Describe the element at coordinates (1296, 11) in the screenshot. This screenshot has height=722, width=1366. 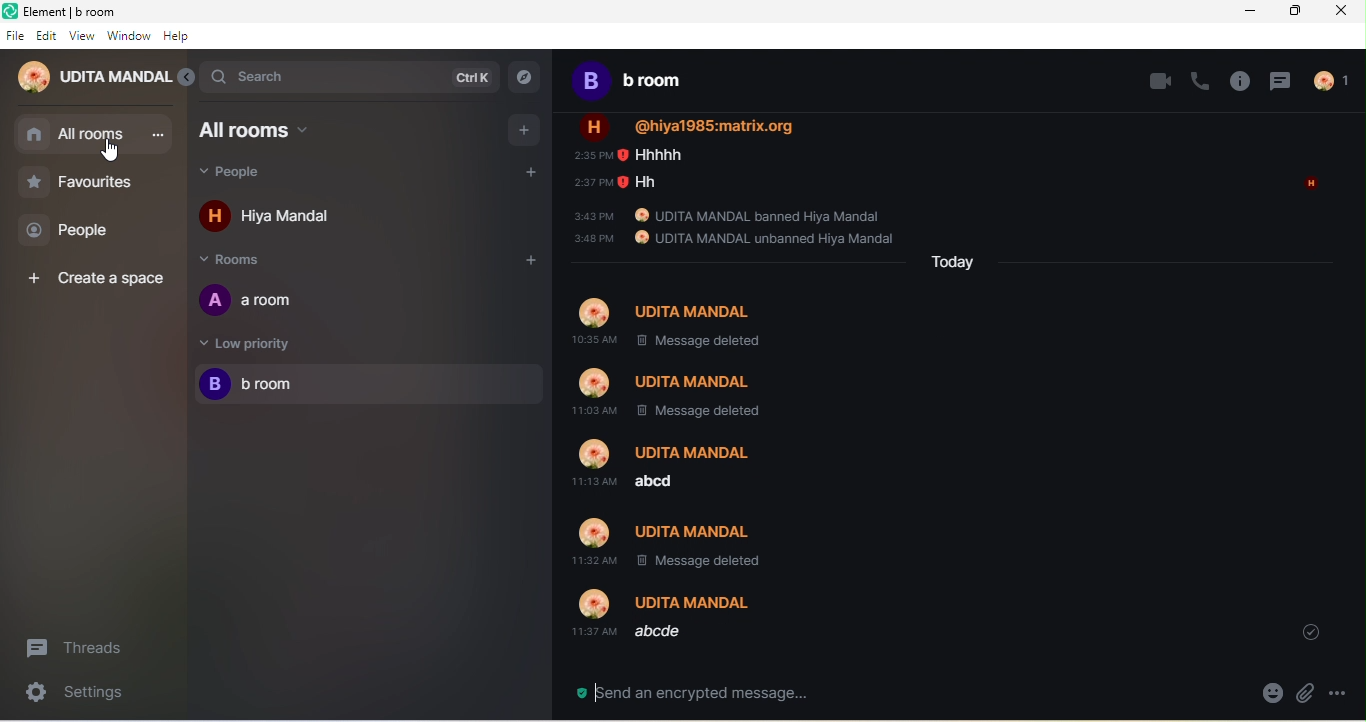
I see `maximize` at that location.